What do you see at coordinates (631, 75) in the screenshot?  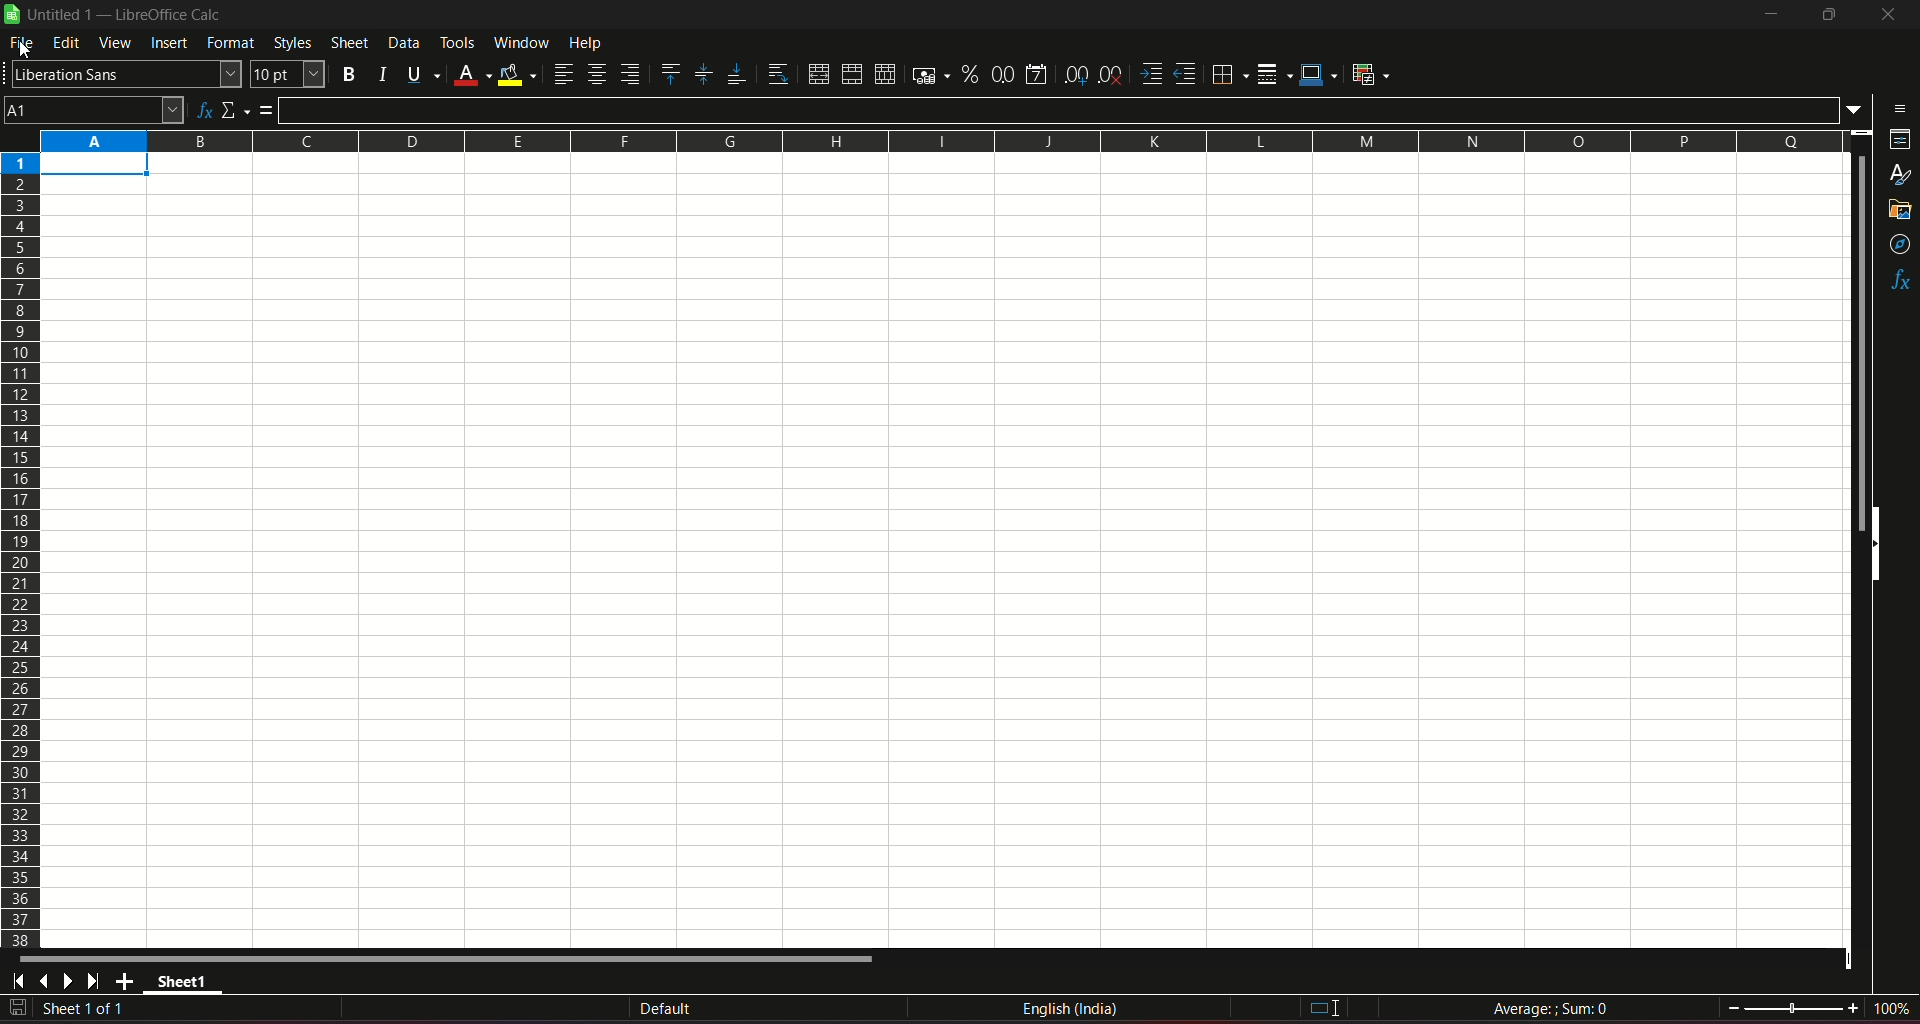 I see `align right` at bounding box center [631, 75].